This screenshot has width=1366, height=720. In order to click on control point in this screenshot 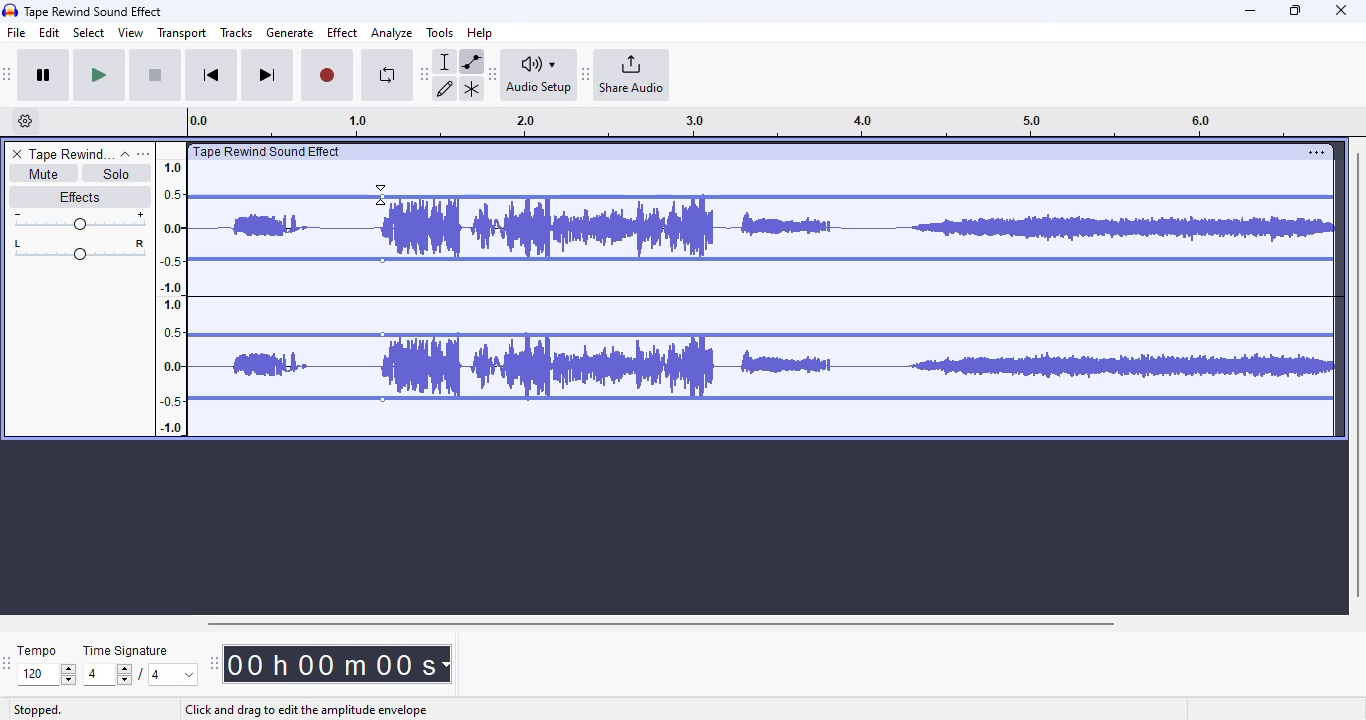, I will do `click(382, 399)`.